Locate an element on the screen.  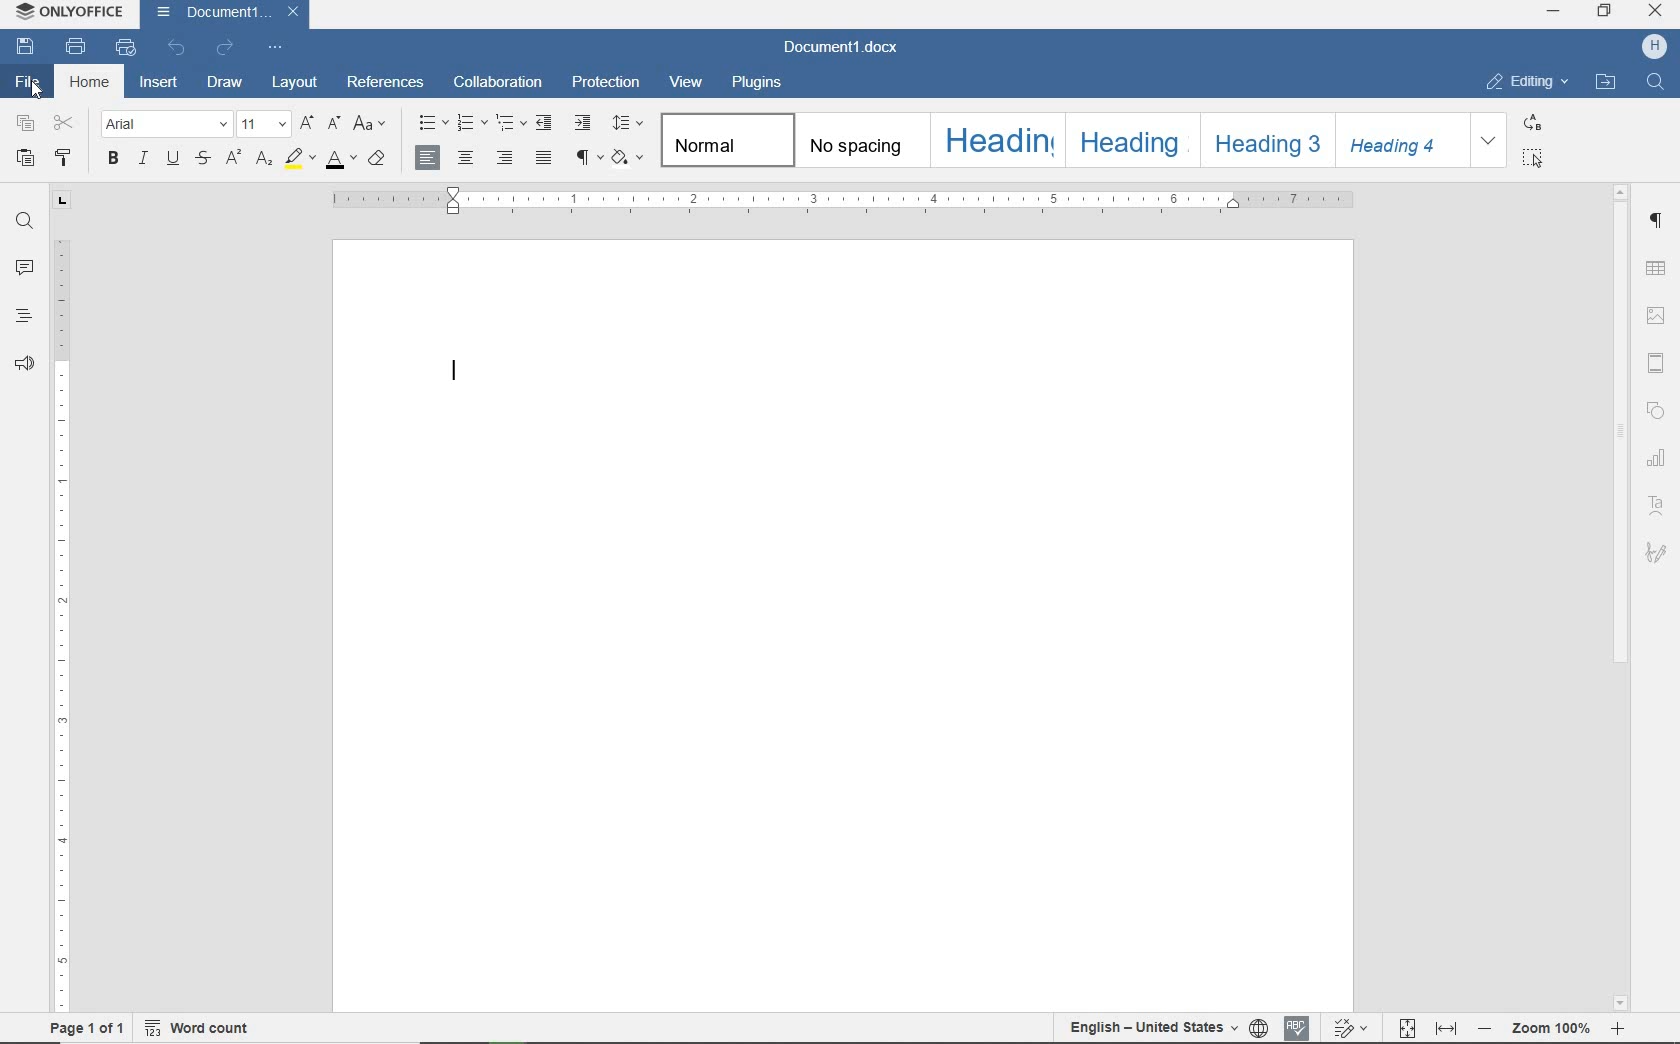
hp is located at coordinates (1653, 47).